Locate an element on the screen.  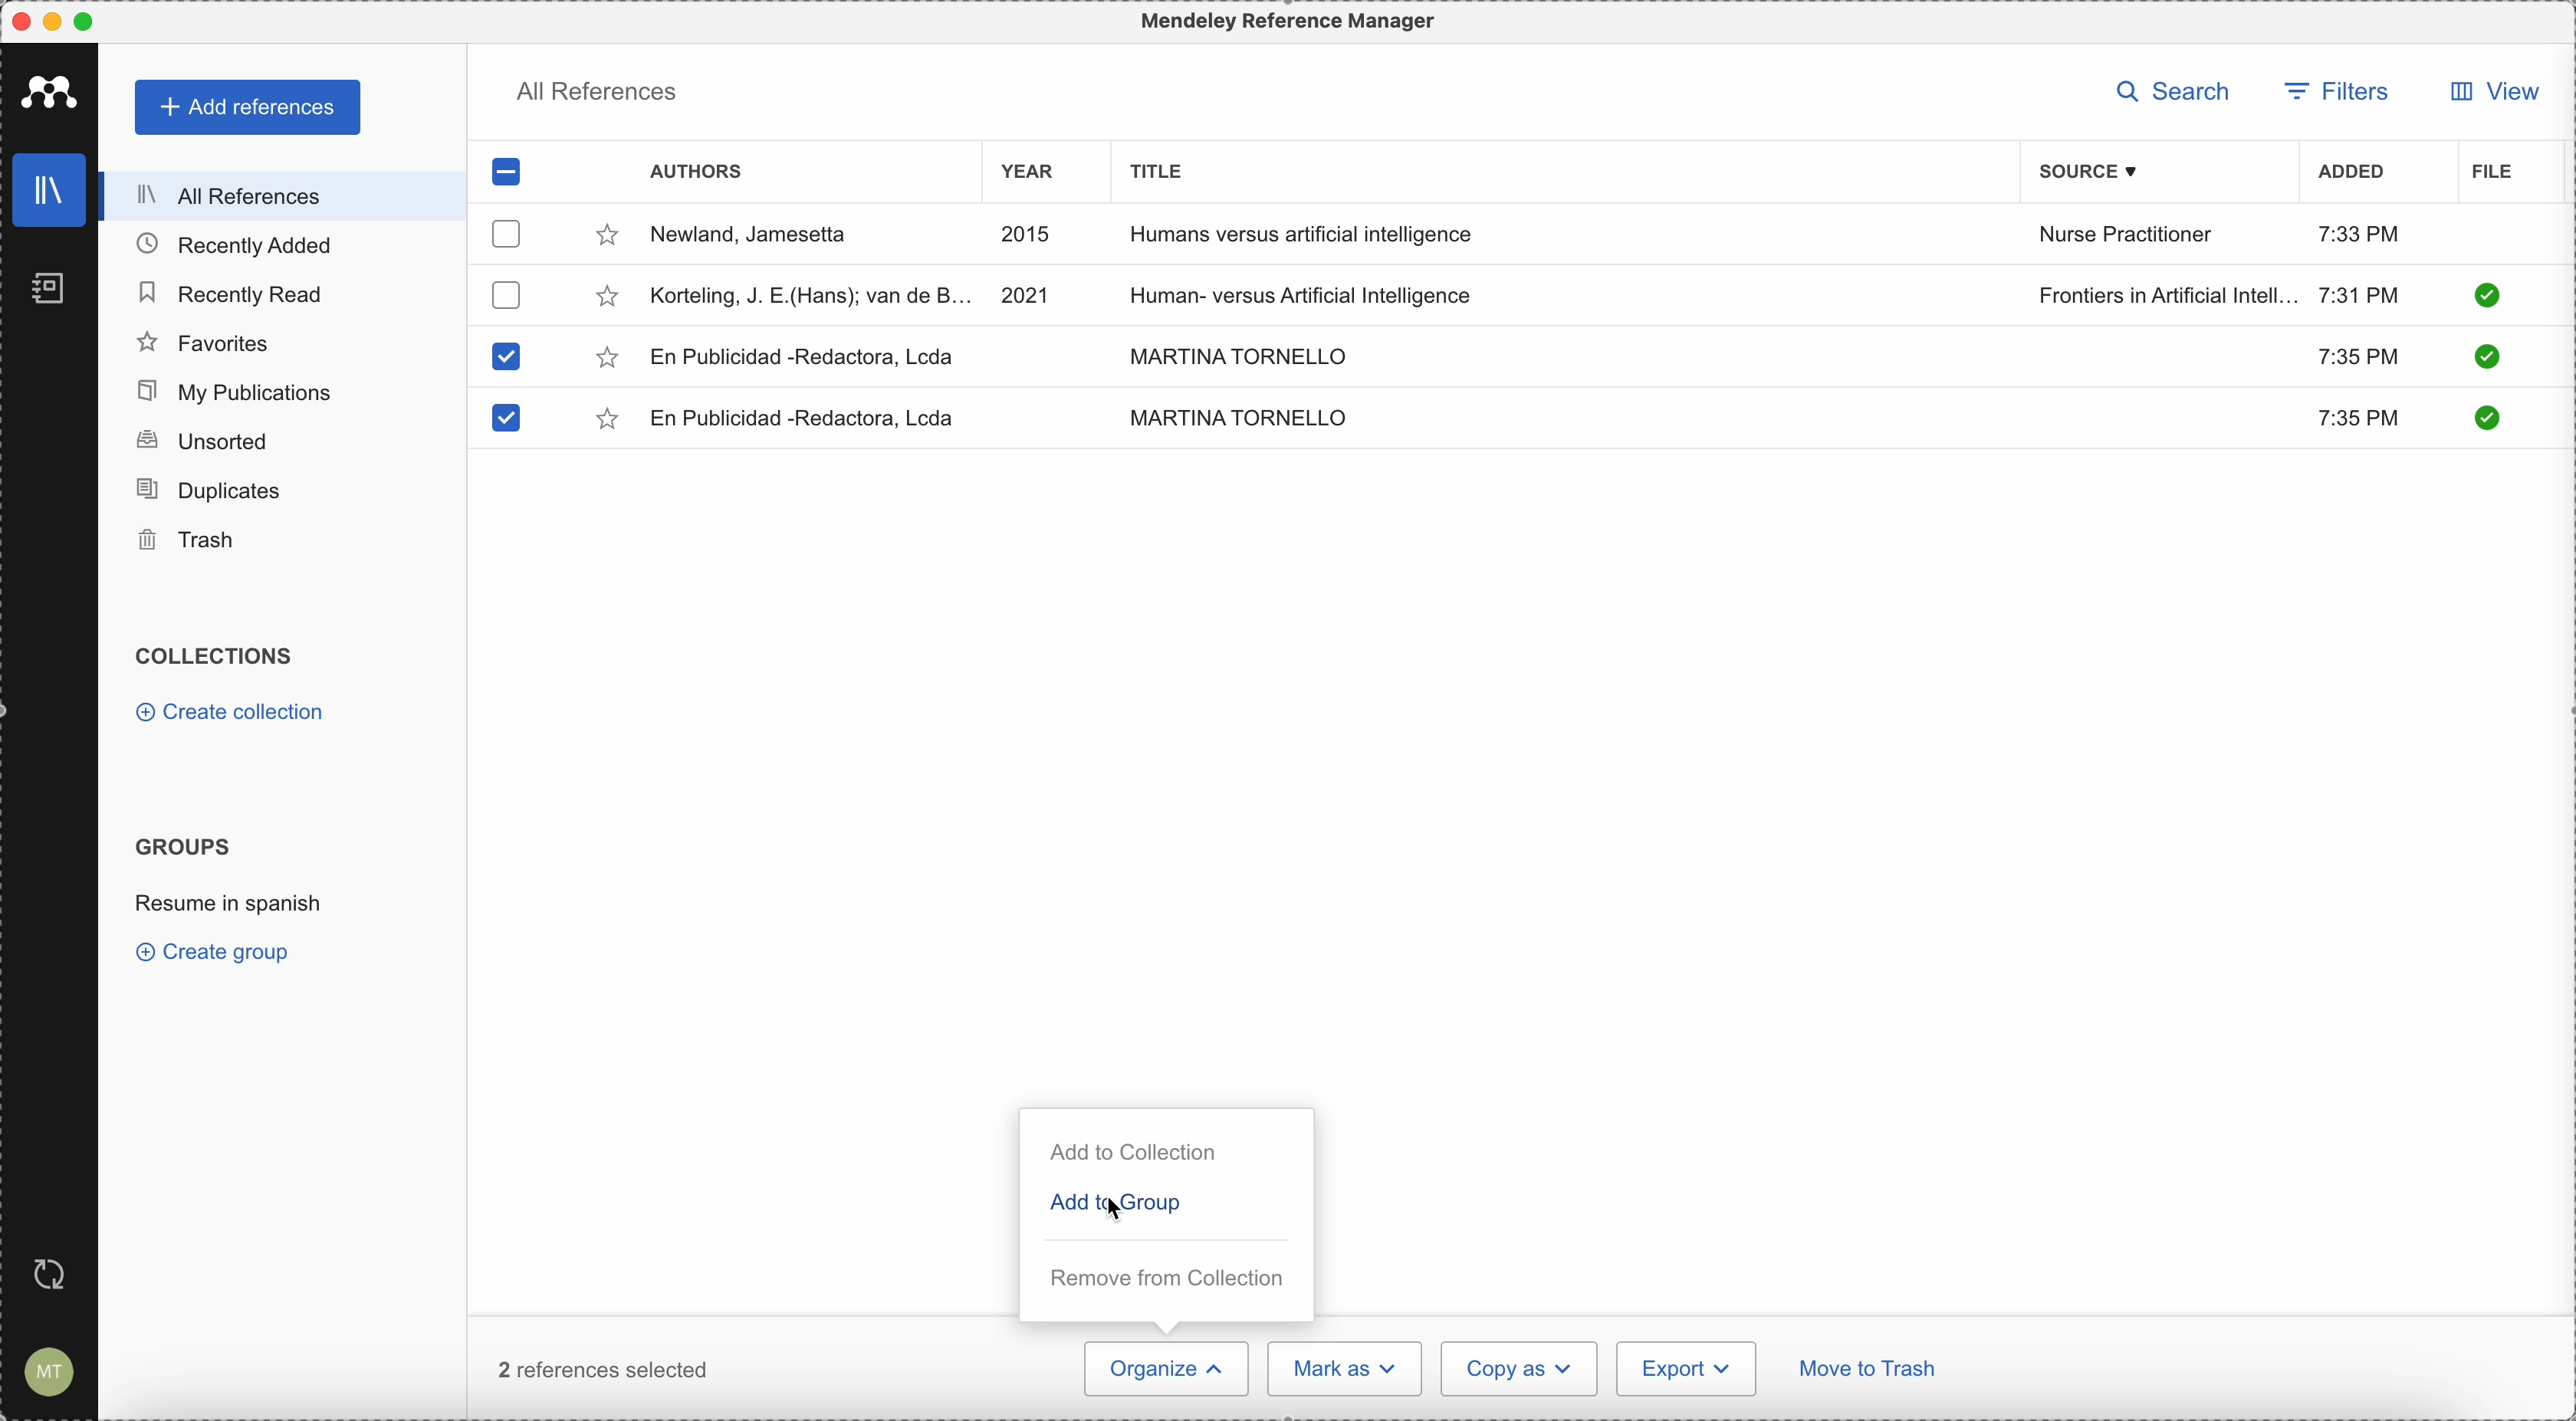
move to trash is located at coordinates (1871, 1372).